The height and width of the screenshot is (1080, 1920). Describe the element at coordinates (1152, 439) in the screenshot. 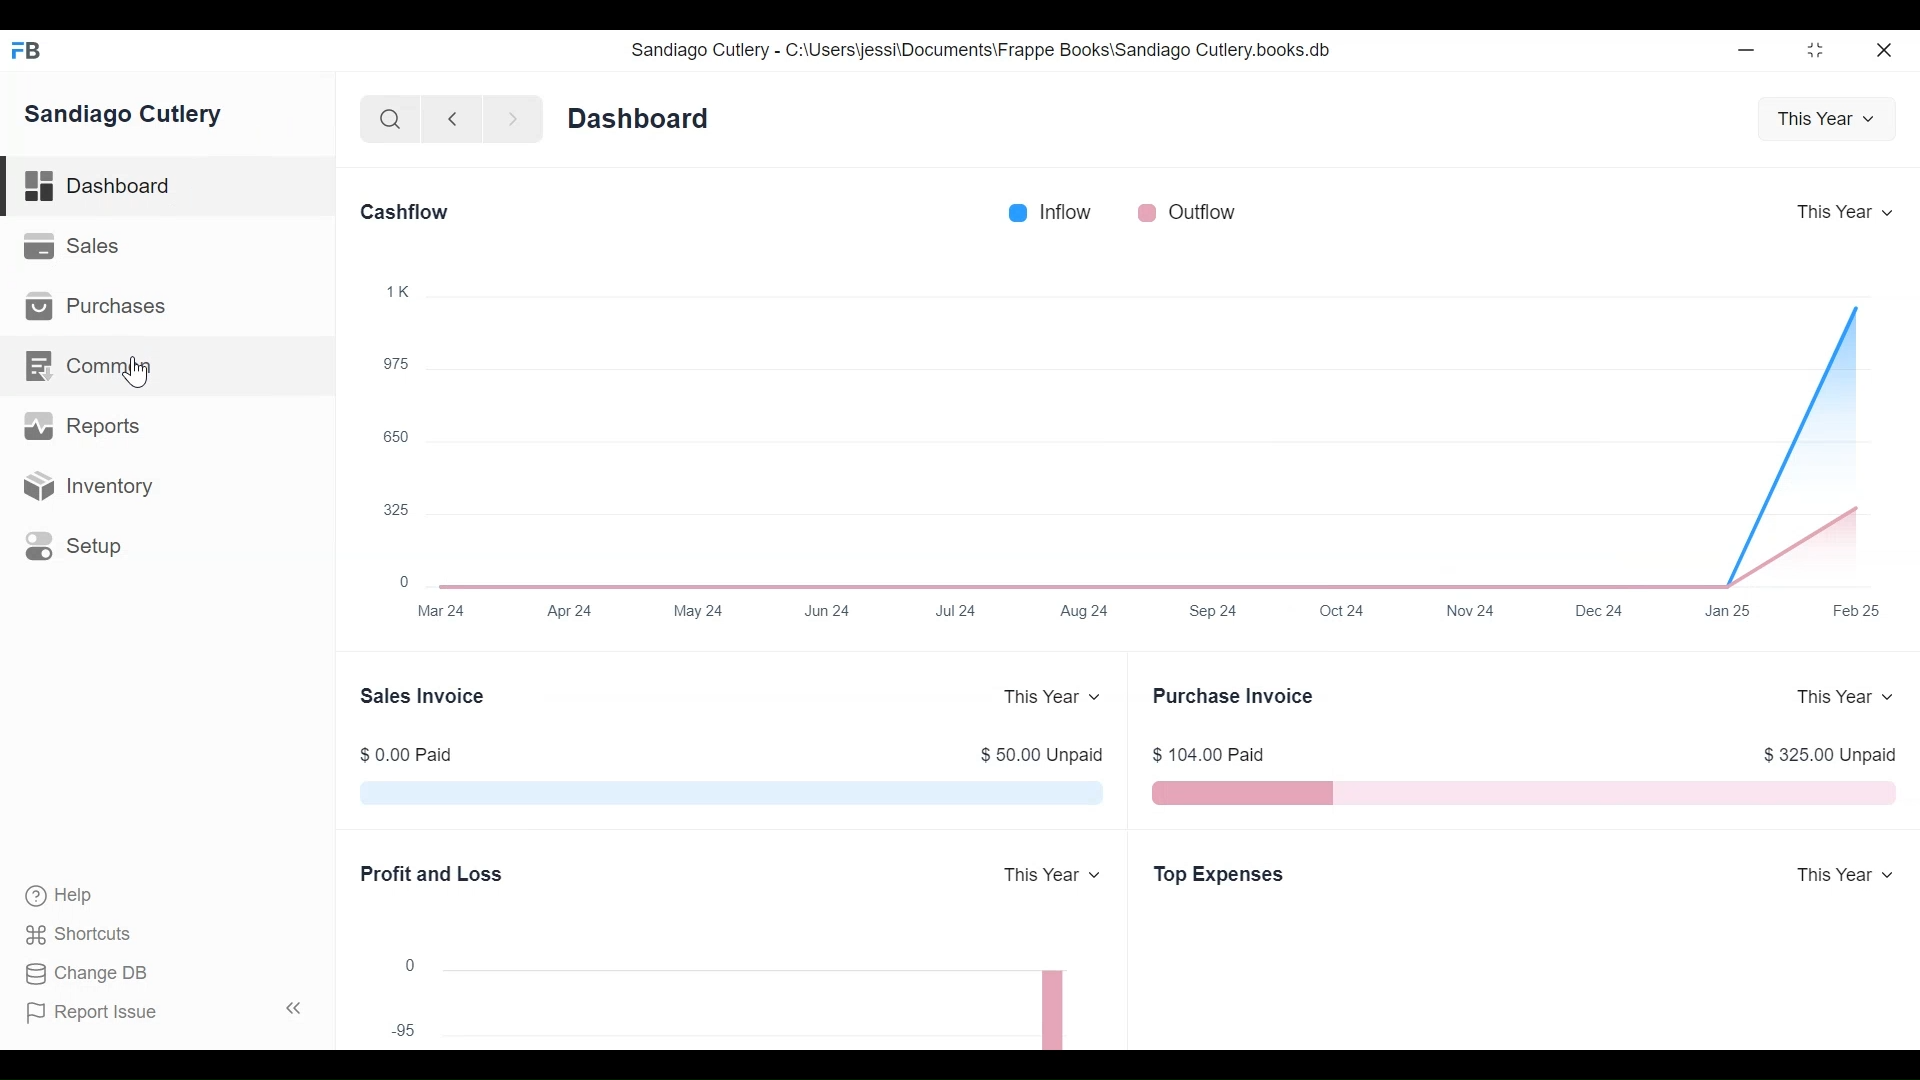

I see `The Cashflow chart shows the total amount of money being transferred into and out of Sandiago Cutlery company over a year` at that location.